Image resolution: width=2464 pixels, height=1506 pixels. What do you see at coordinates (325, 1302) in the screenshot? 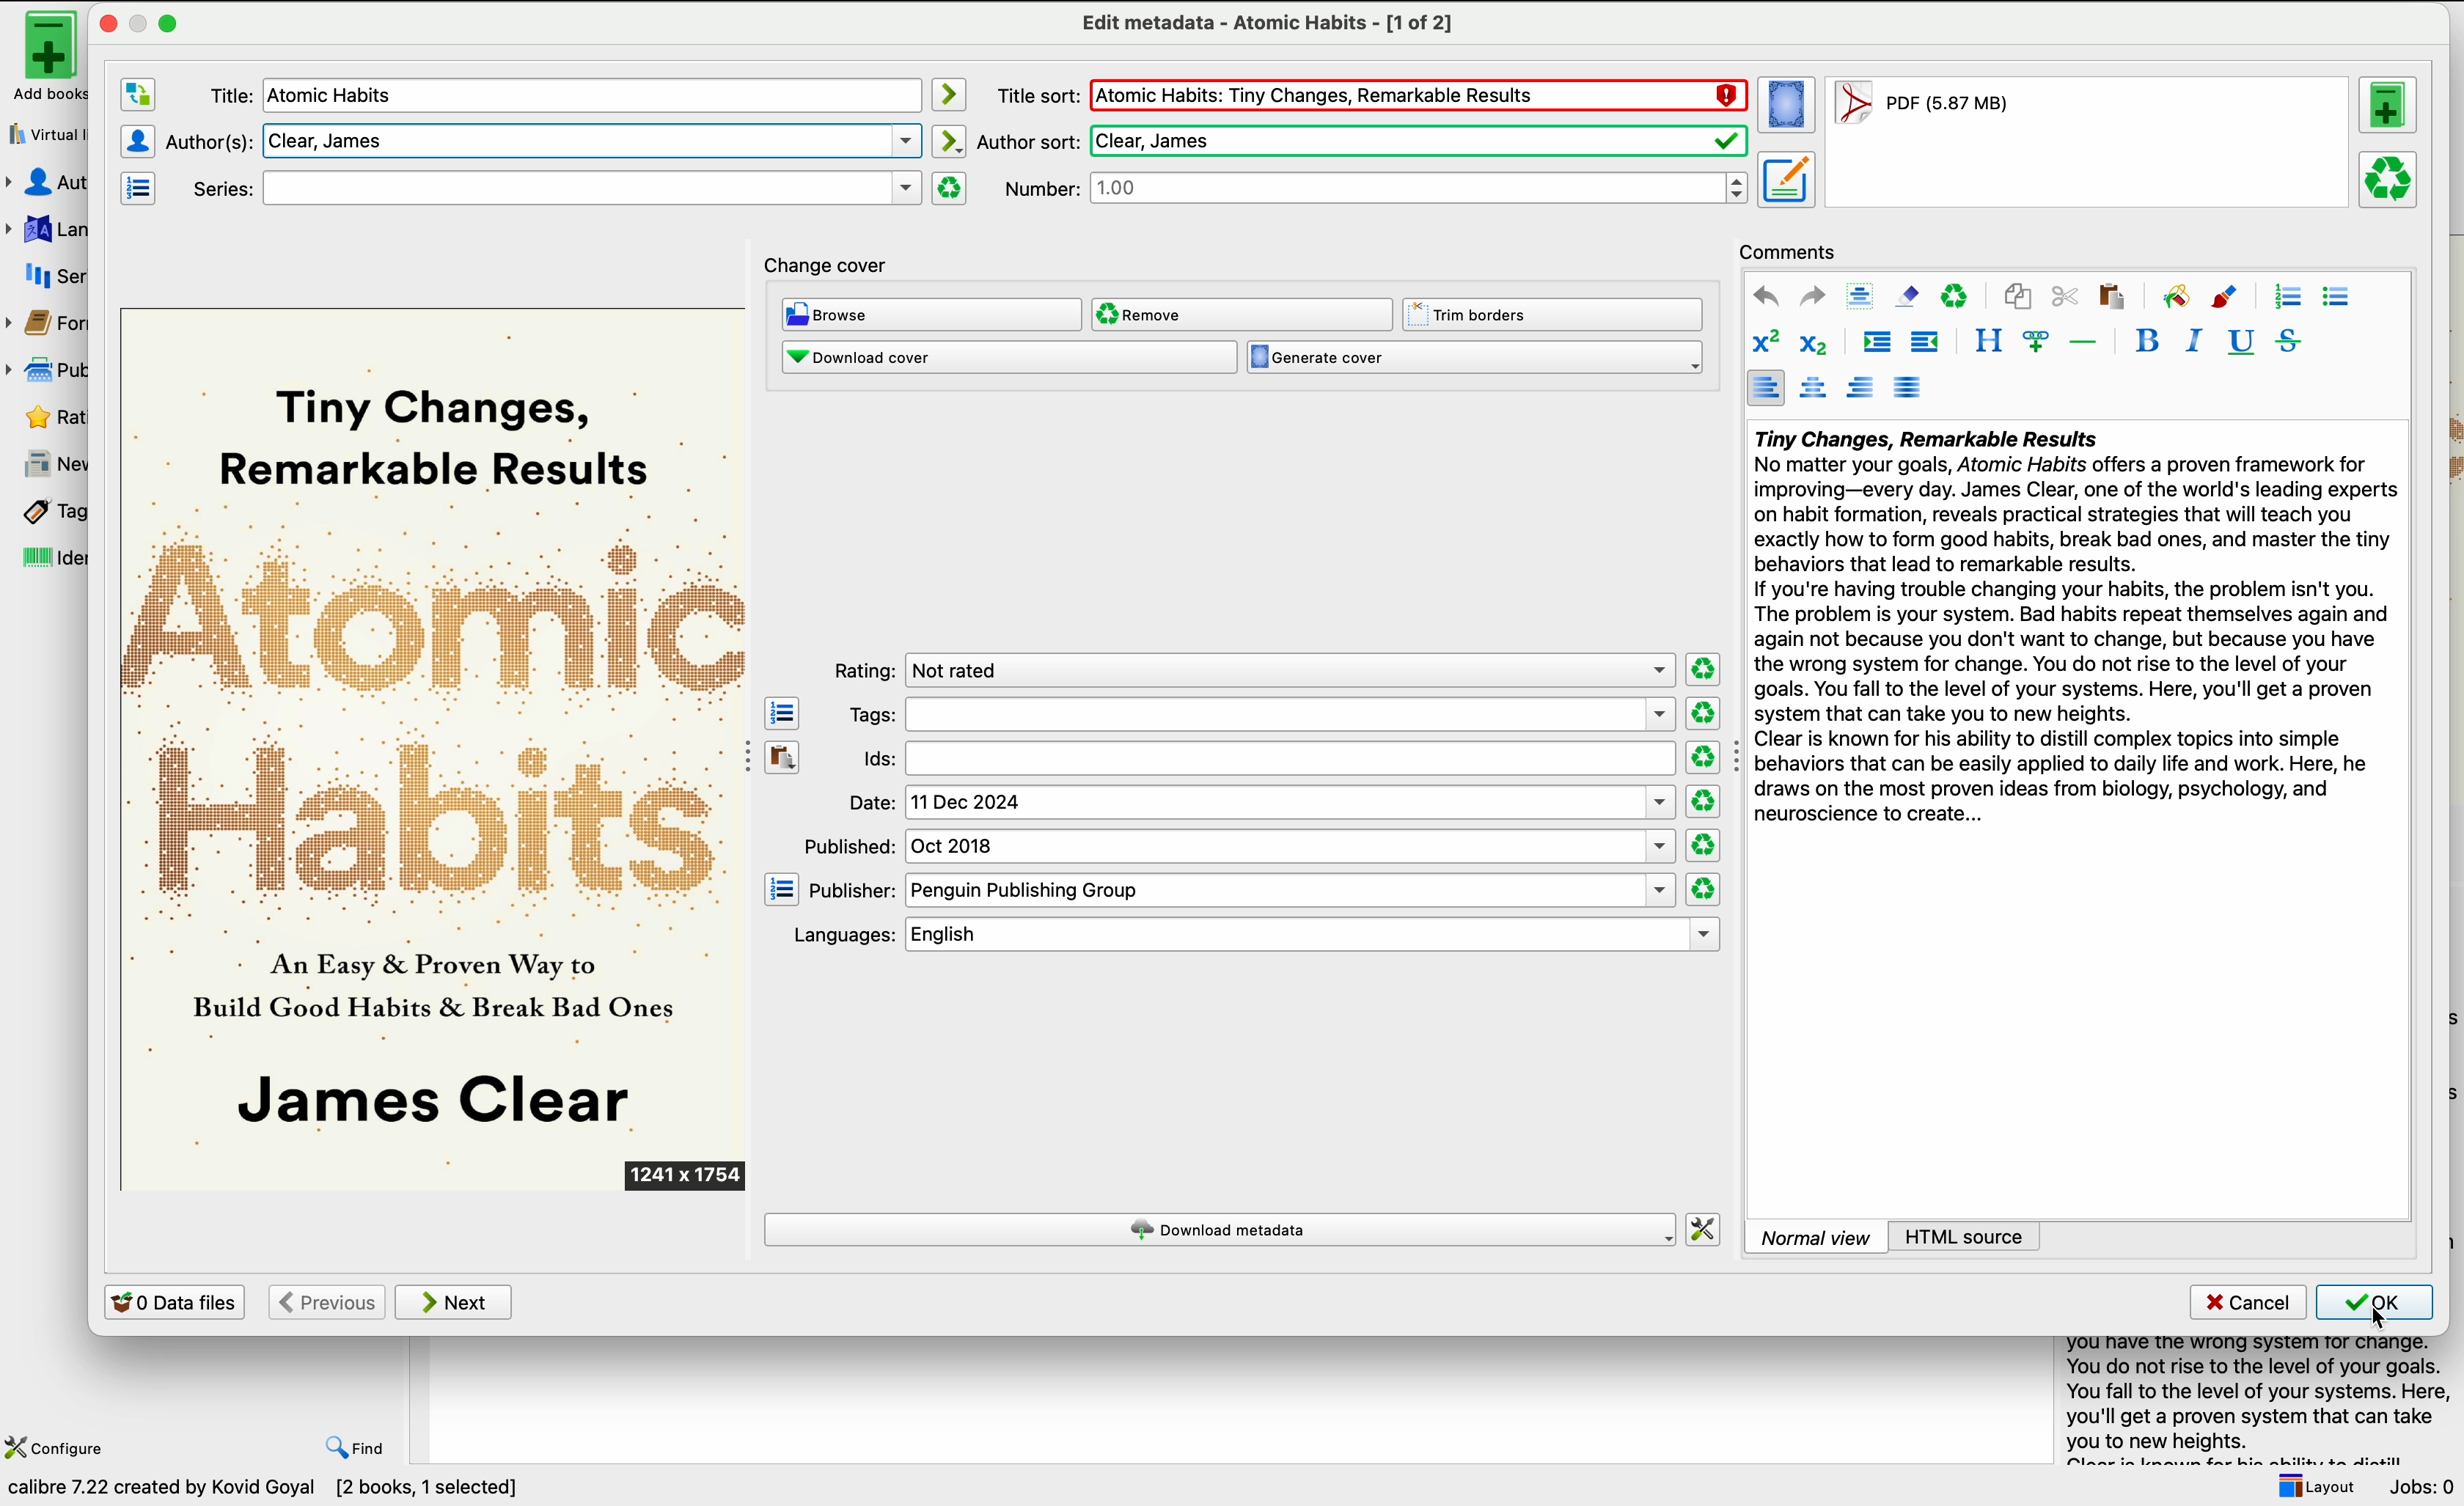
I see `previous` at bounding box center [325, 1302].